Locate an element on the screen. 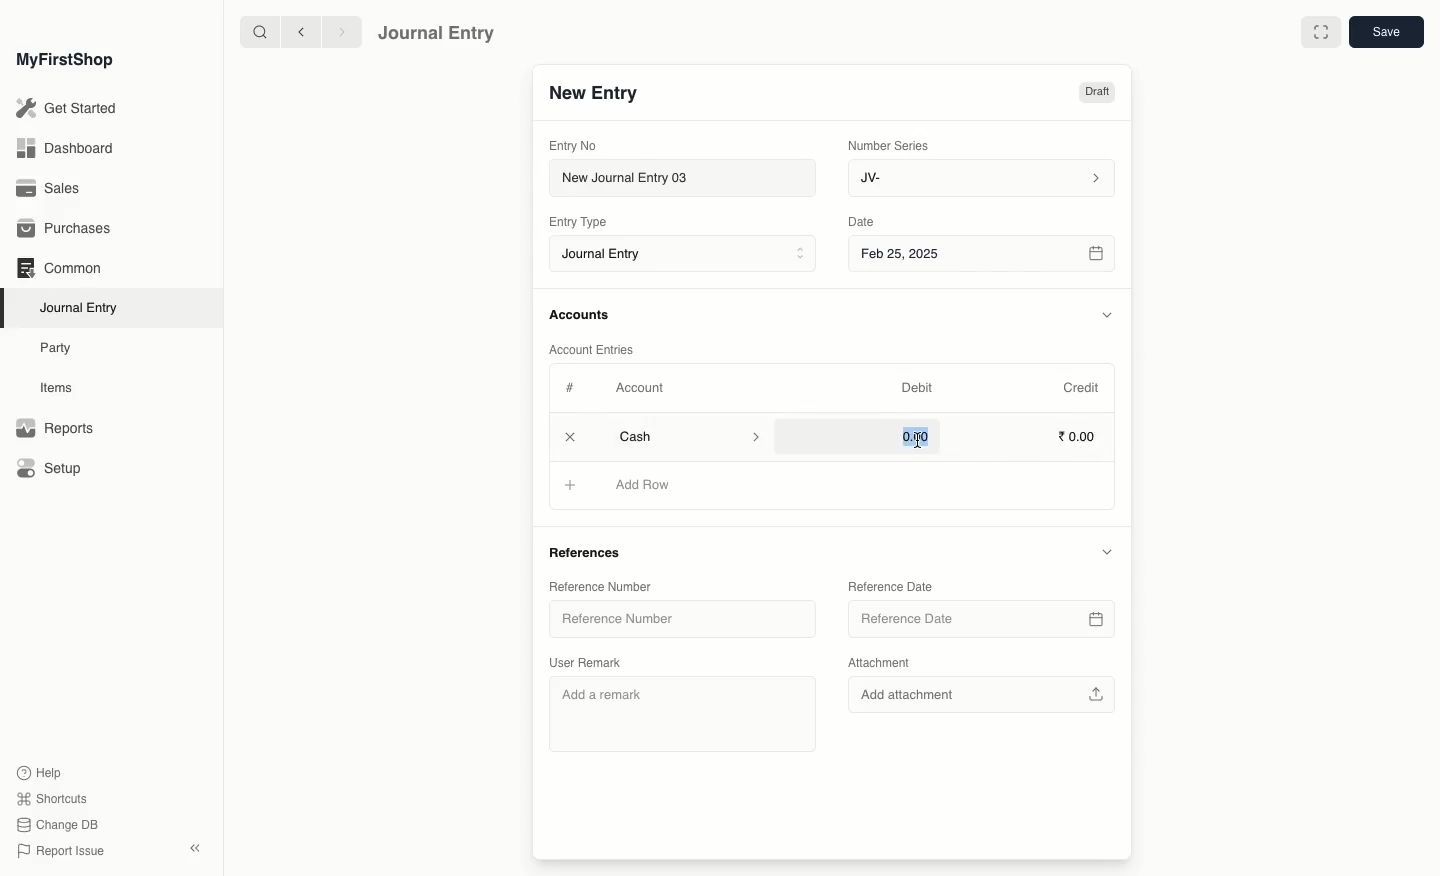 The image size is (1440, 876). Close is located at coordinates (572, 438).